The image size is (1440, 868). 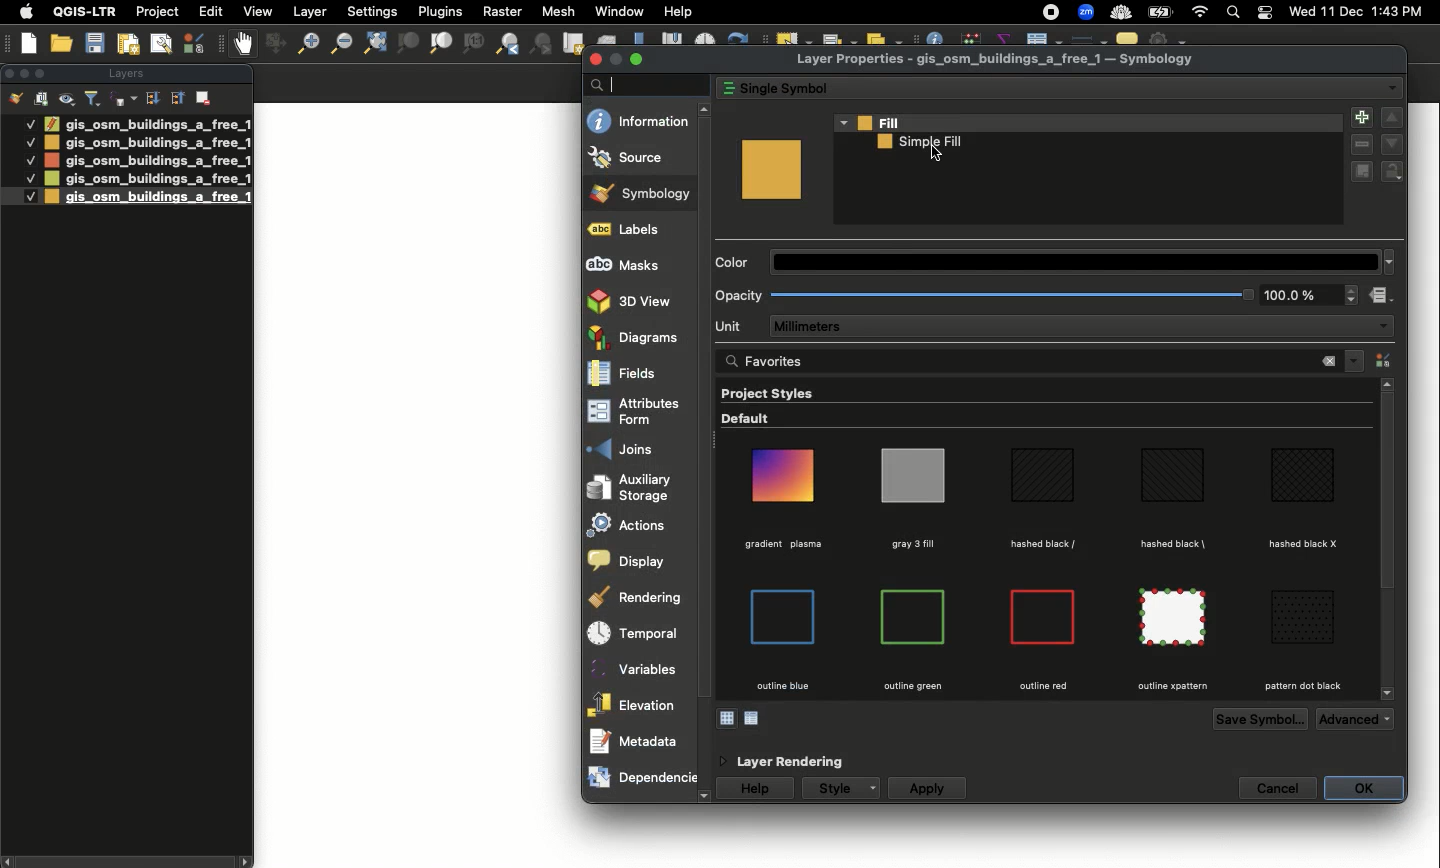 What do you see at coordinates (1051, 13) in the screenshot?
I see `Recording` at bounding box center [1051, 13].